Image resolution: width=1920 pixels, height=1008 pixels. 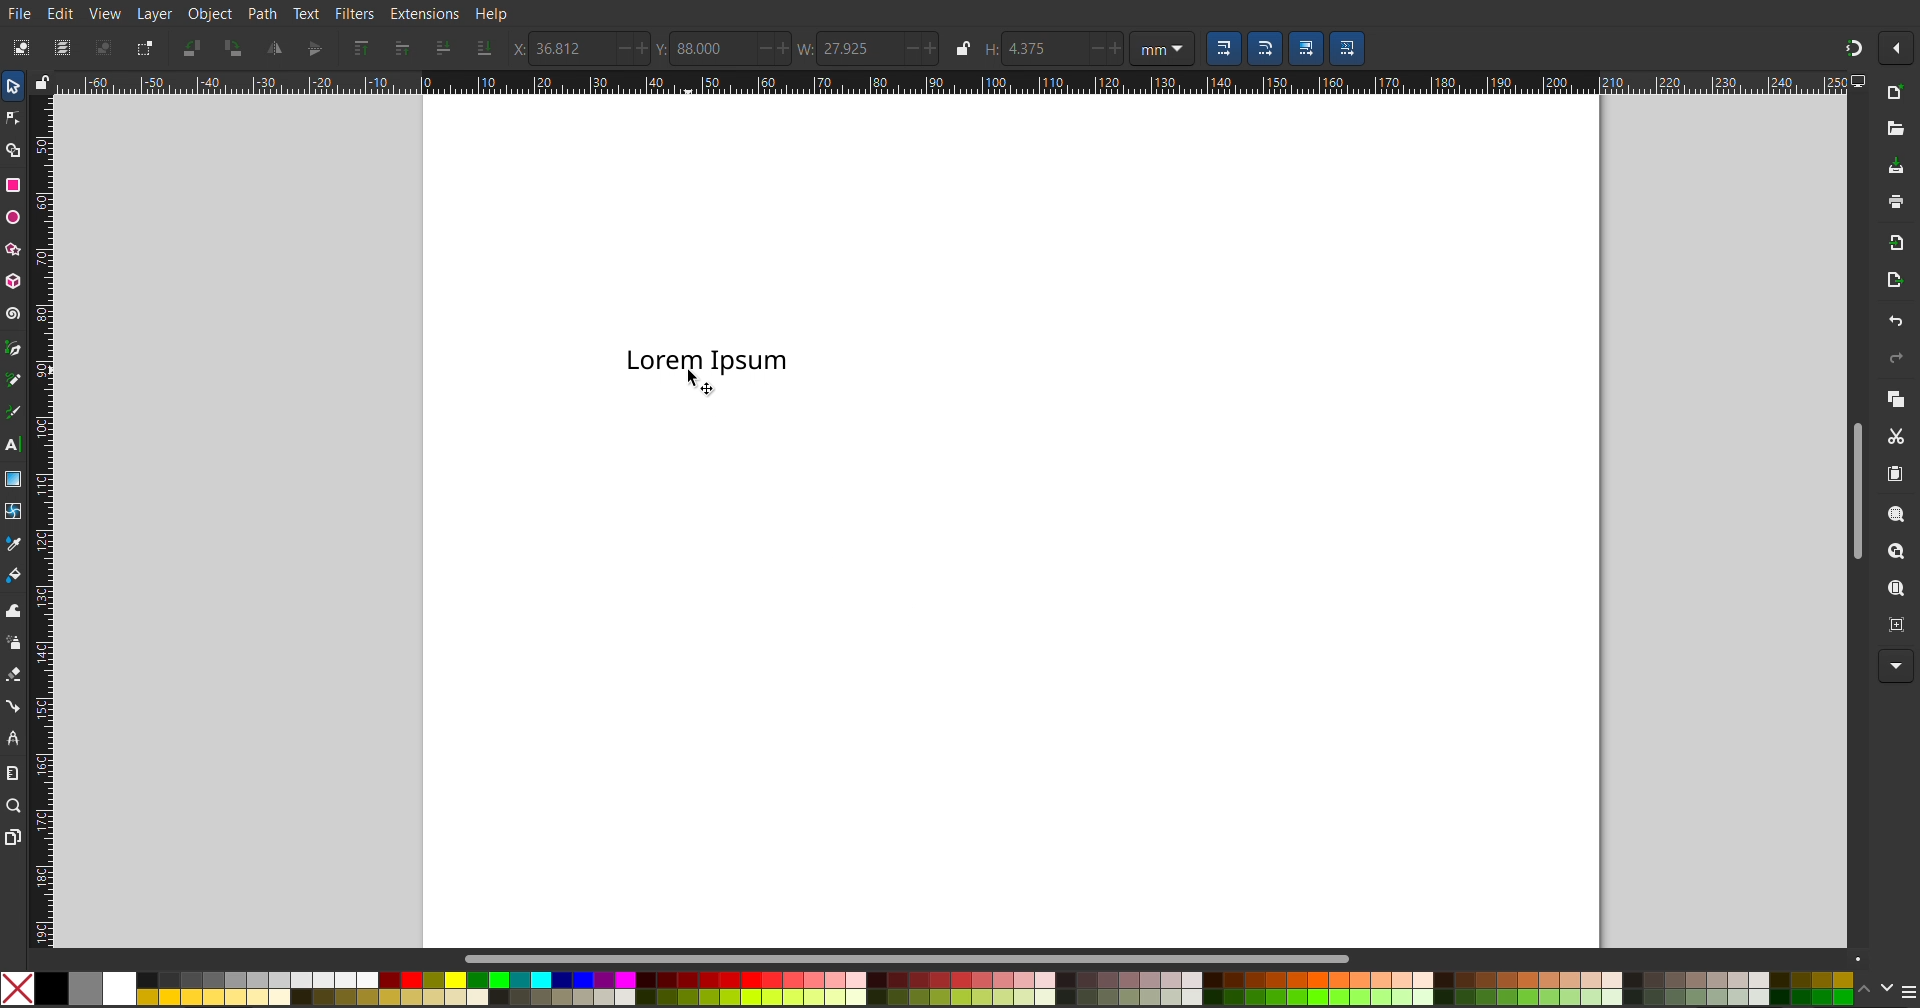 What do you see at coordinates (14, 674) in the screenshot?
I see `Eraser Tool` at bounding box center [14, 674].